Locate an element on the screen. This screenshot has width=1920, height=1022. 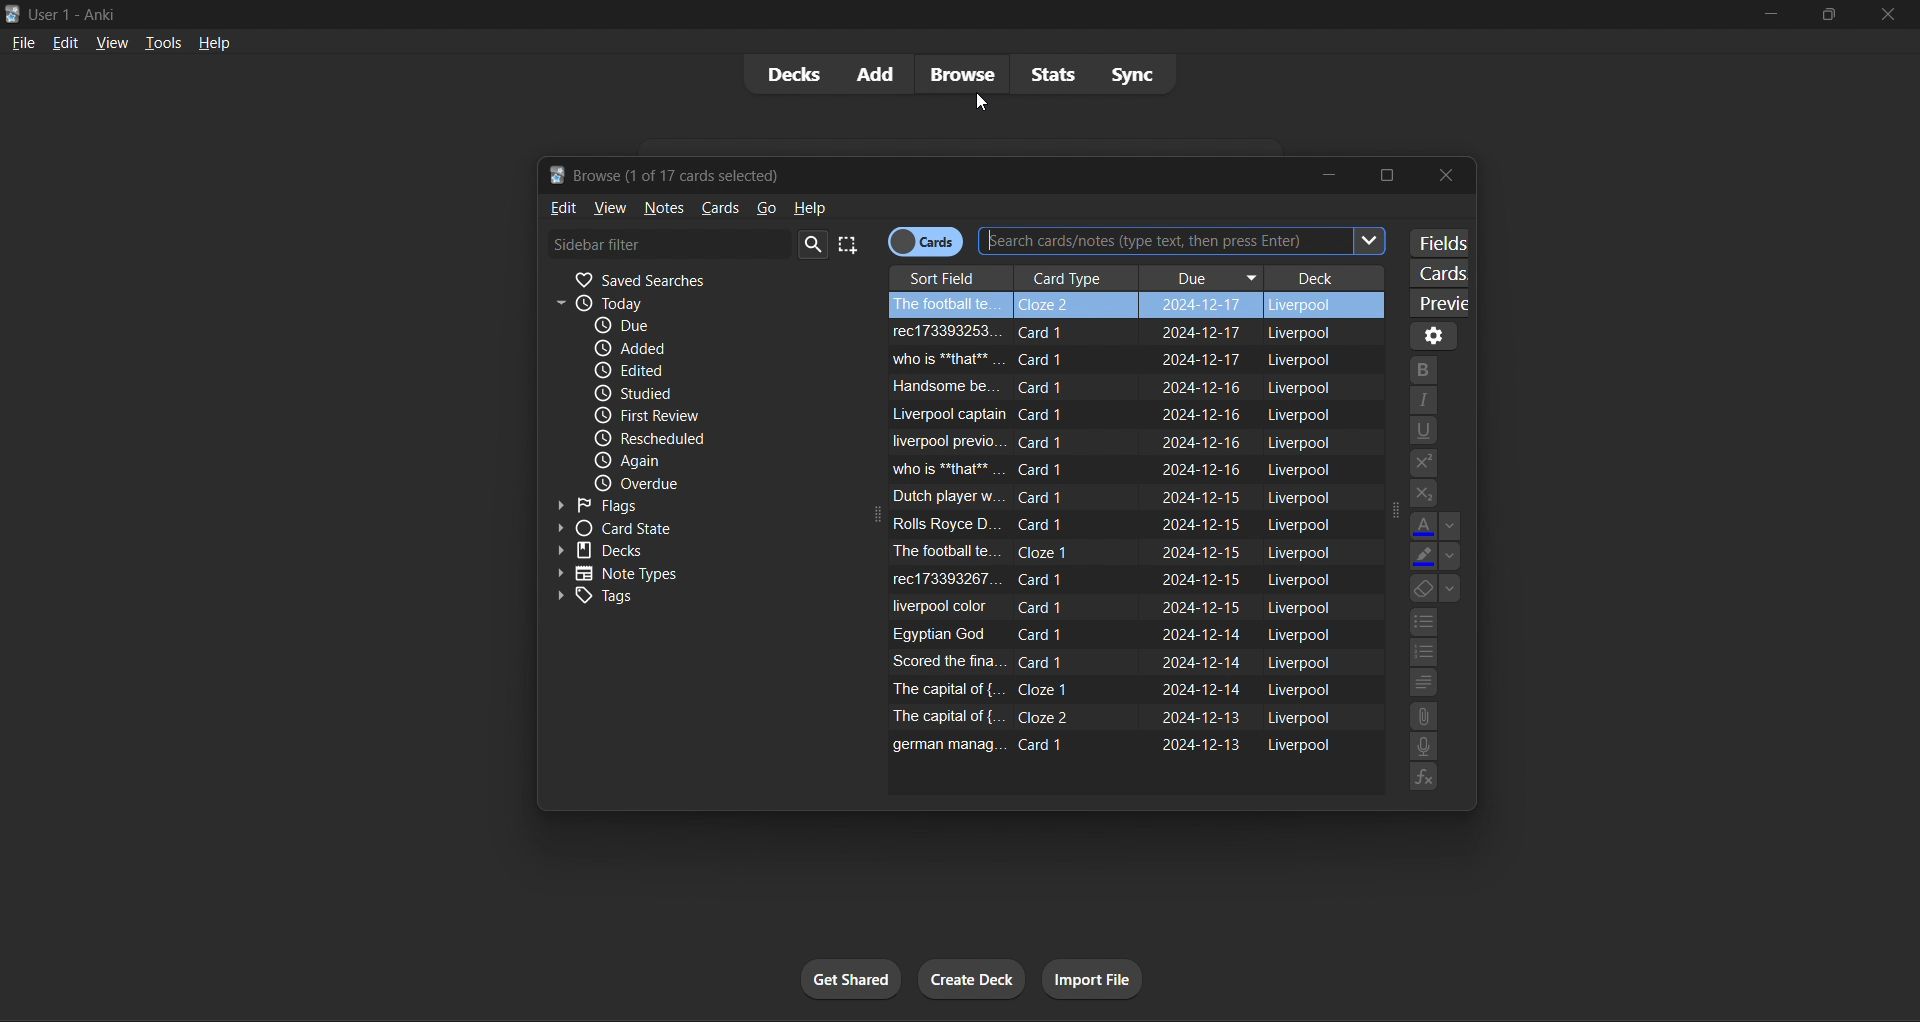
field is located at coordinates (951, 386).